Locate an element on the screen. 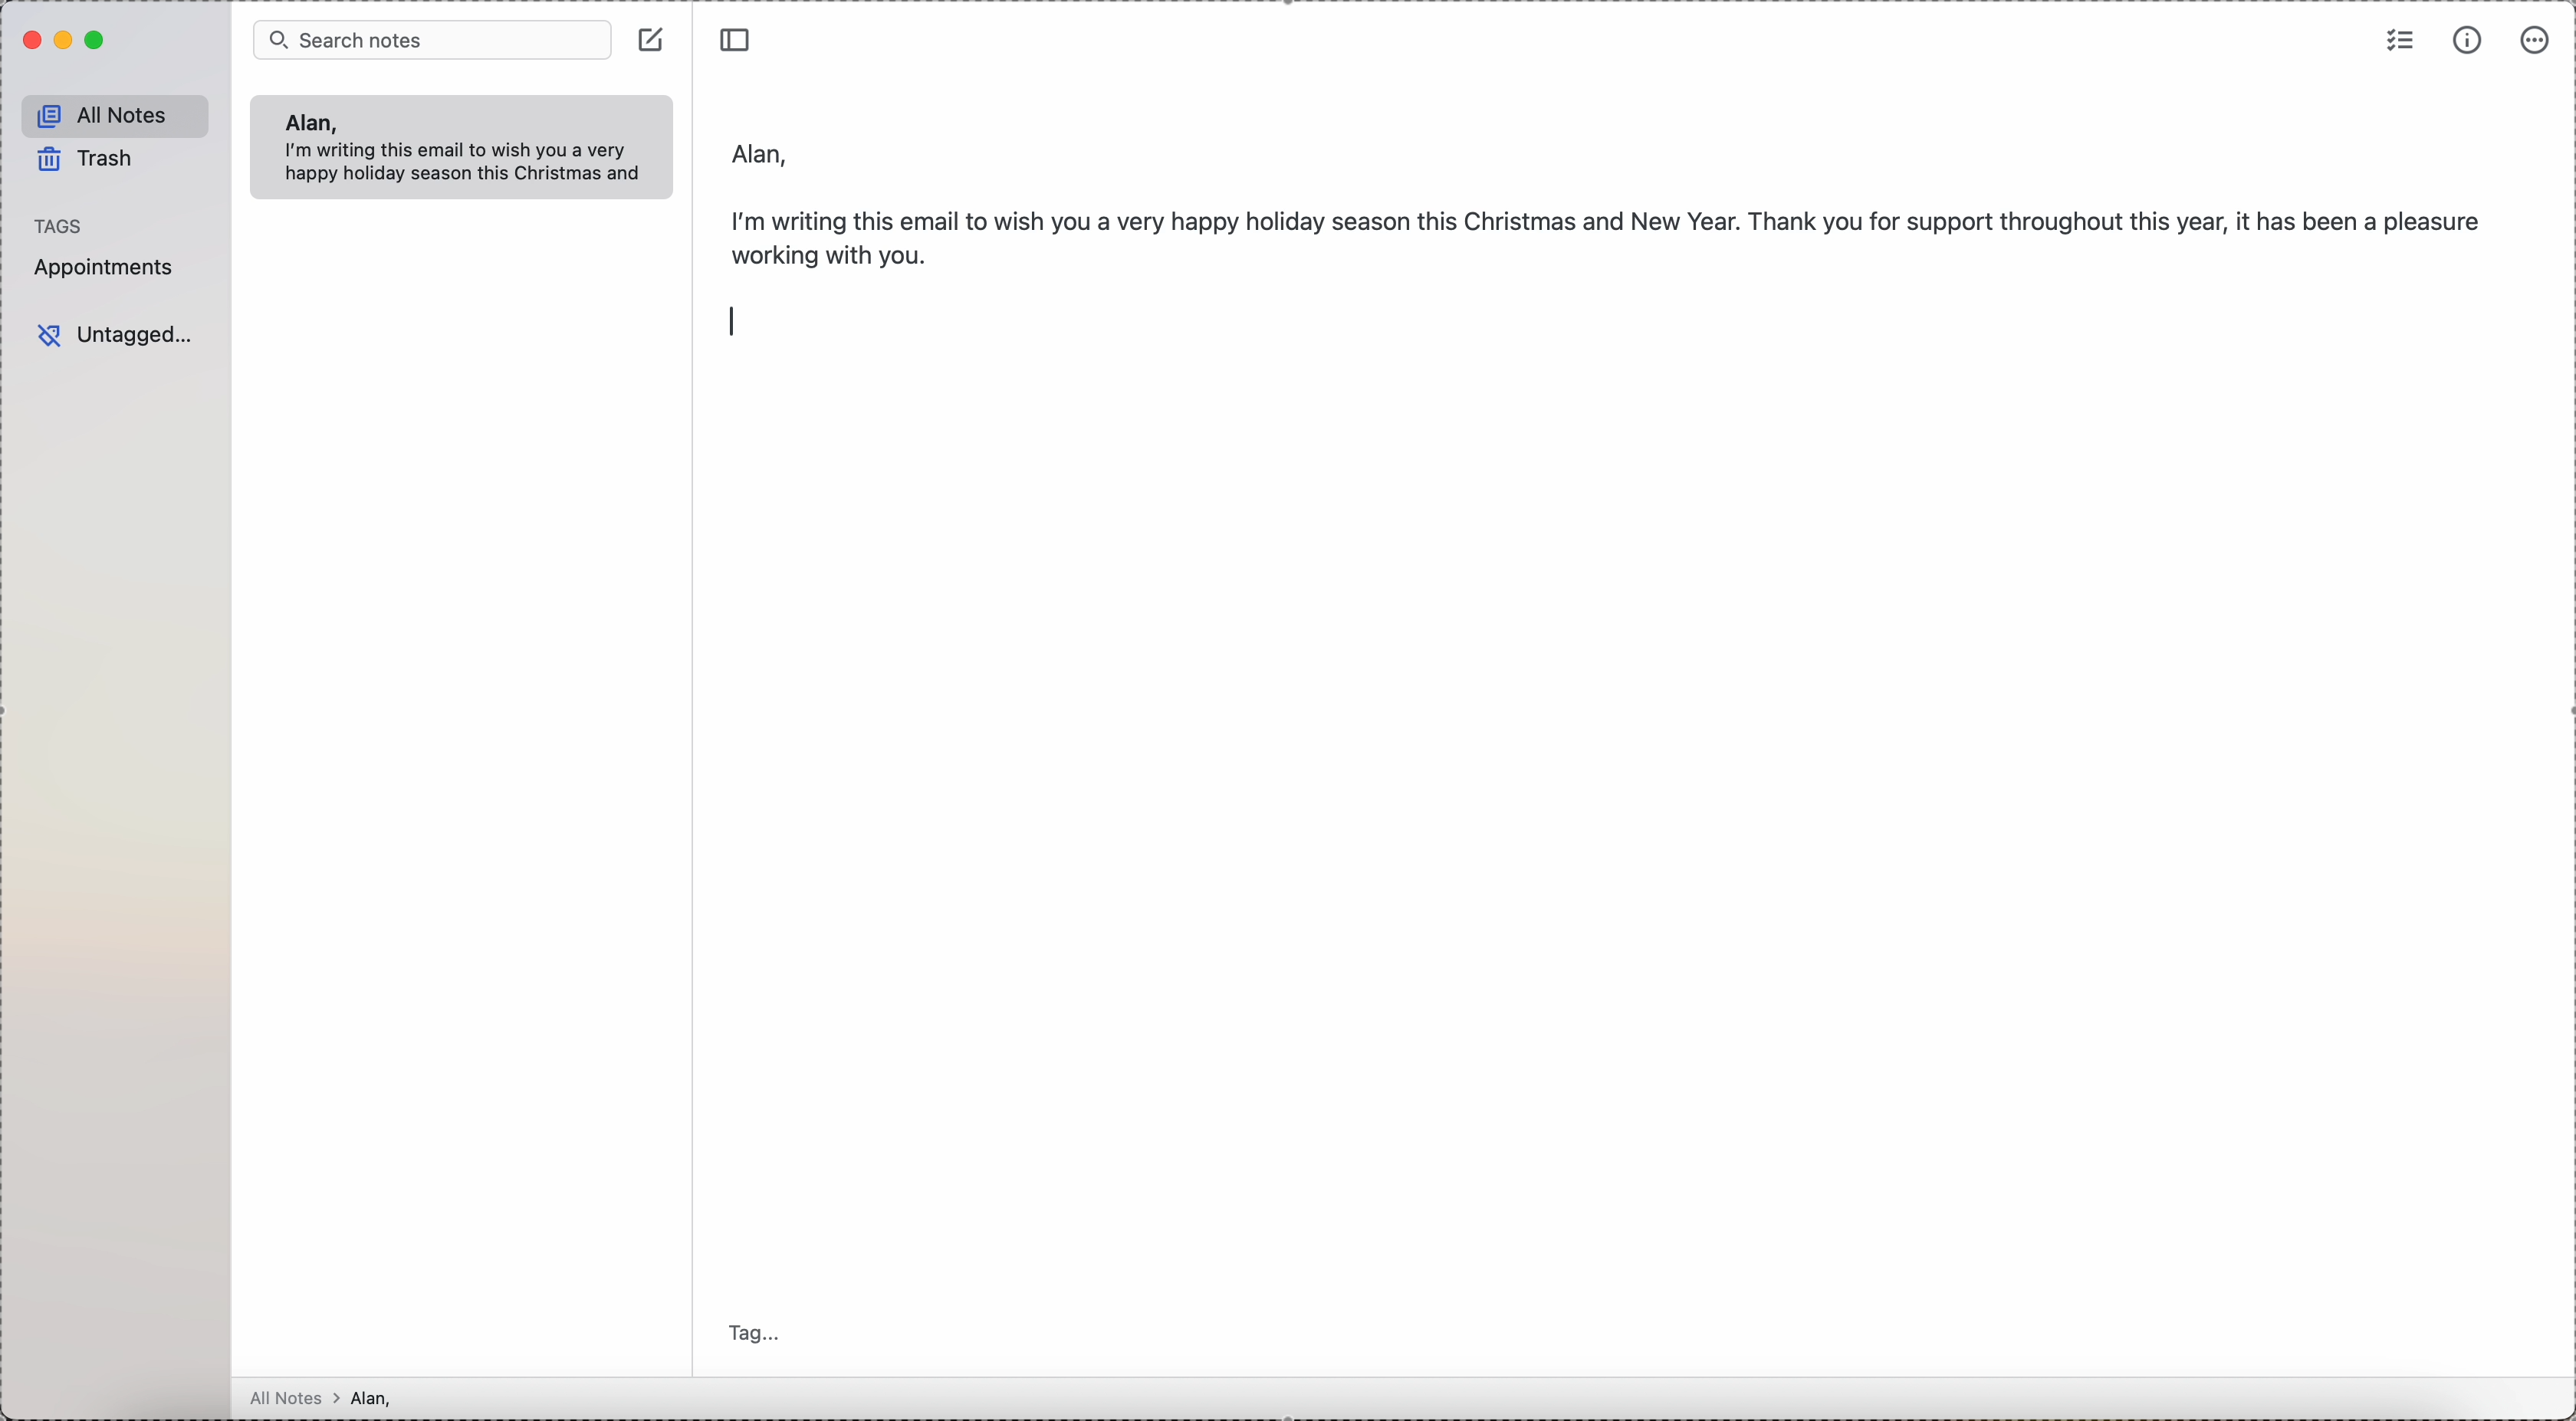 This screenshot has width=2576, height=1421. create note is located at coordinates (654, 38).